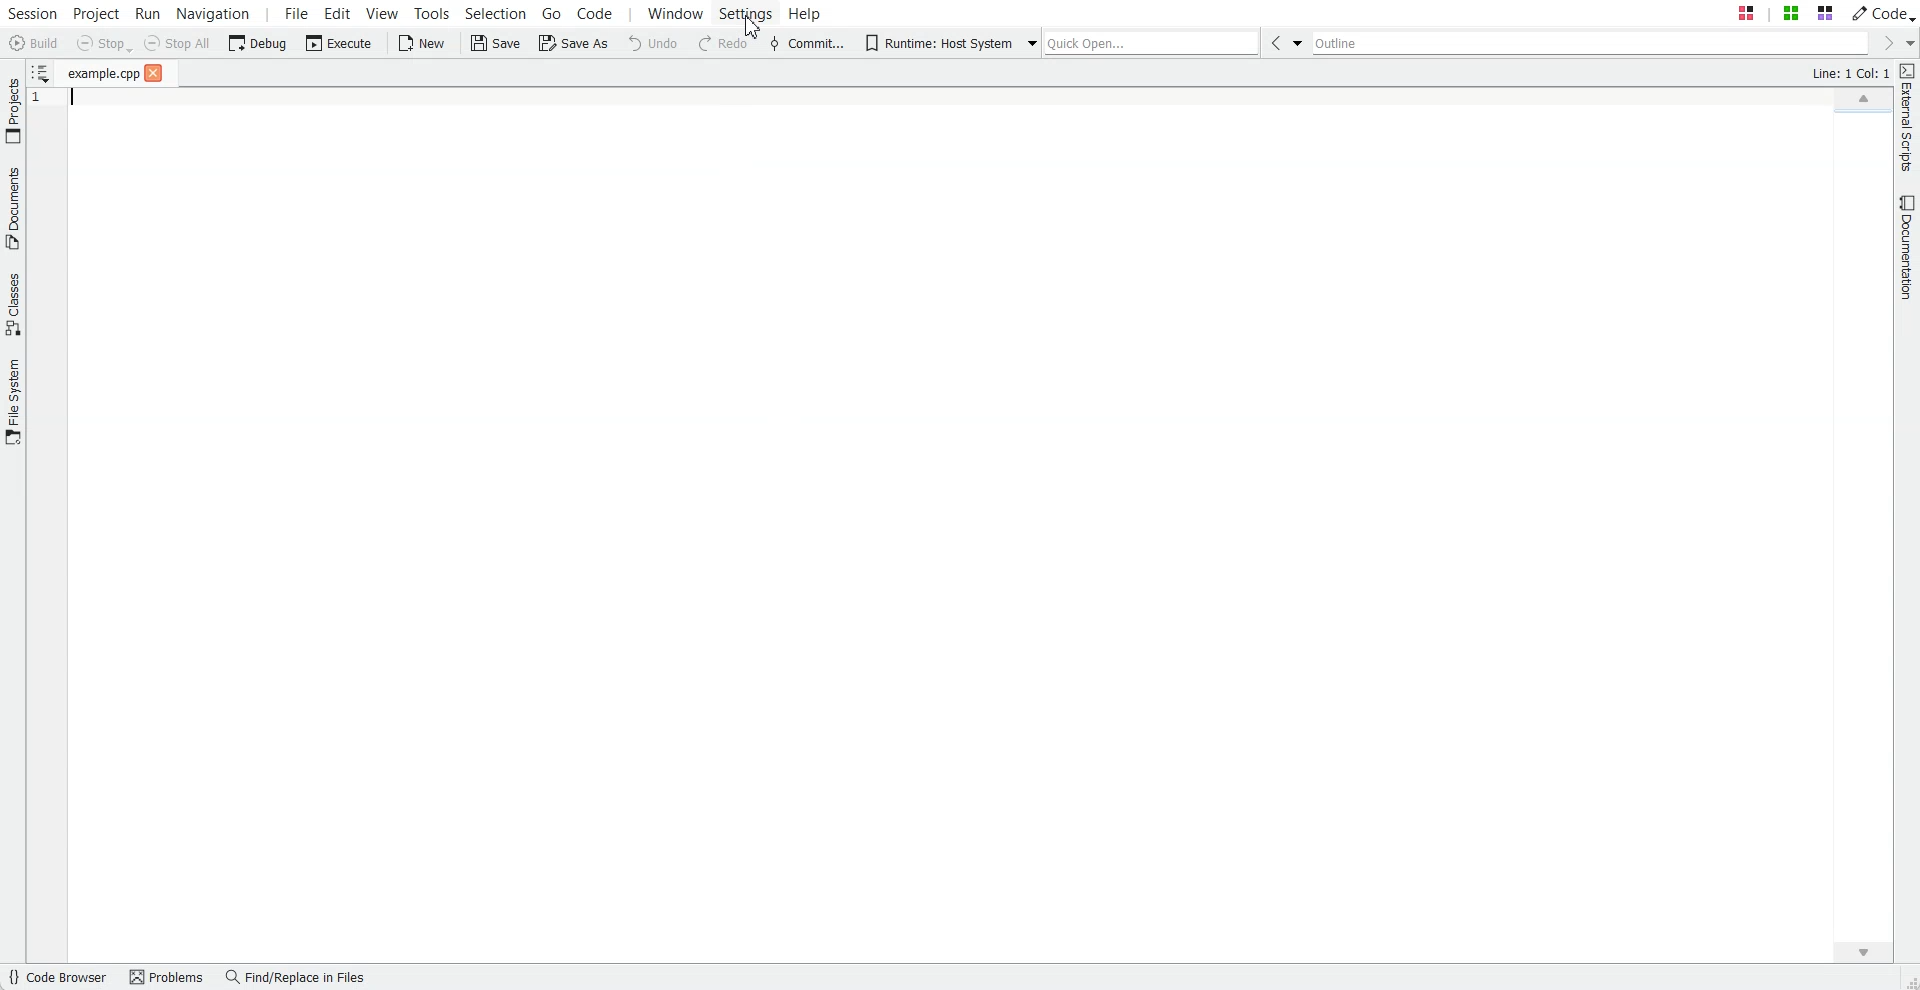 Image resolution: width=1920 pixels, height=990 pixels. Describe the element at coordinates (933, 43) in the screenshot. I see `Runtime: Host System` at that location.